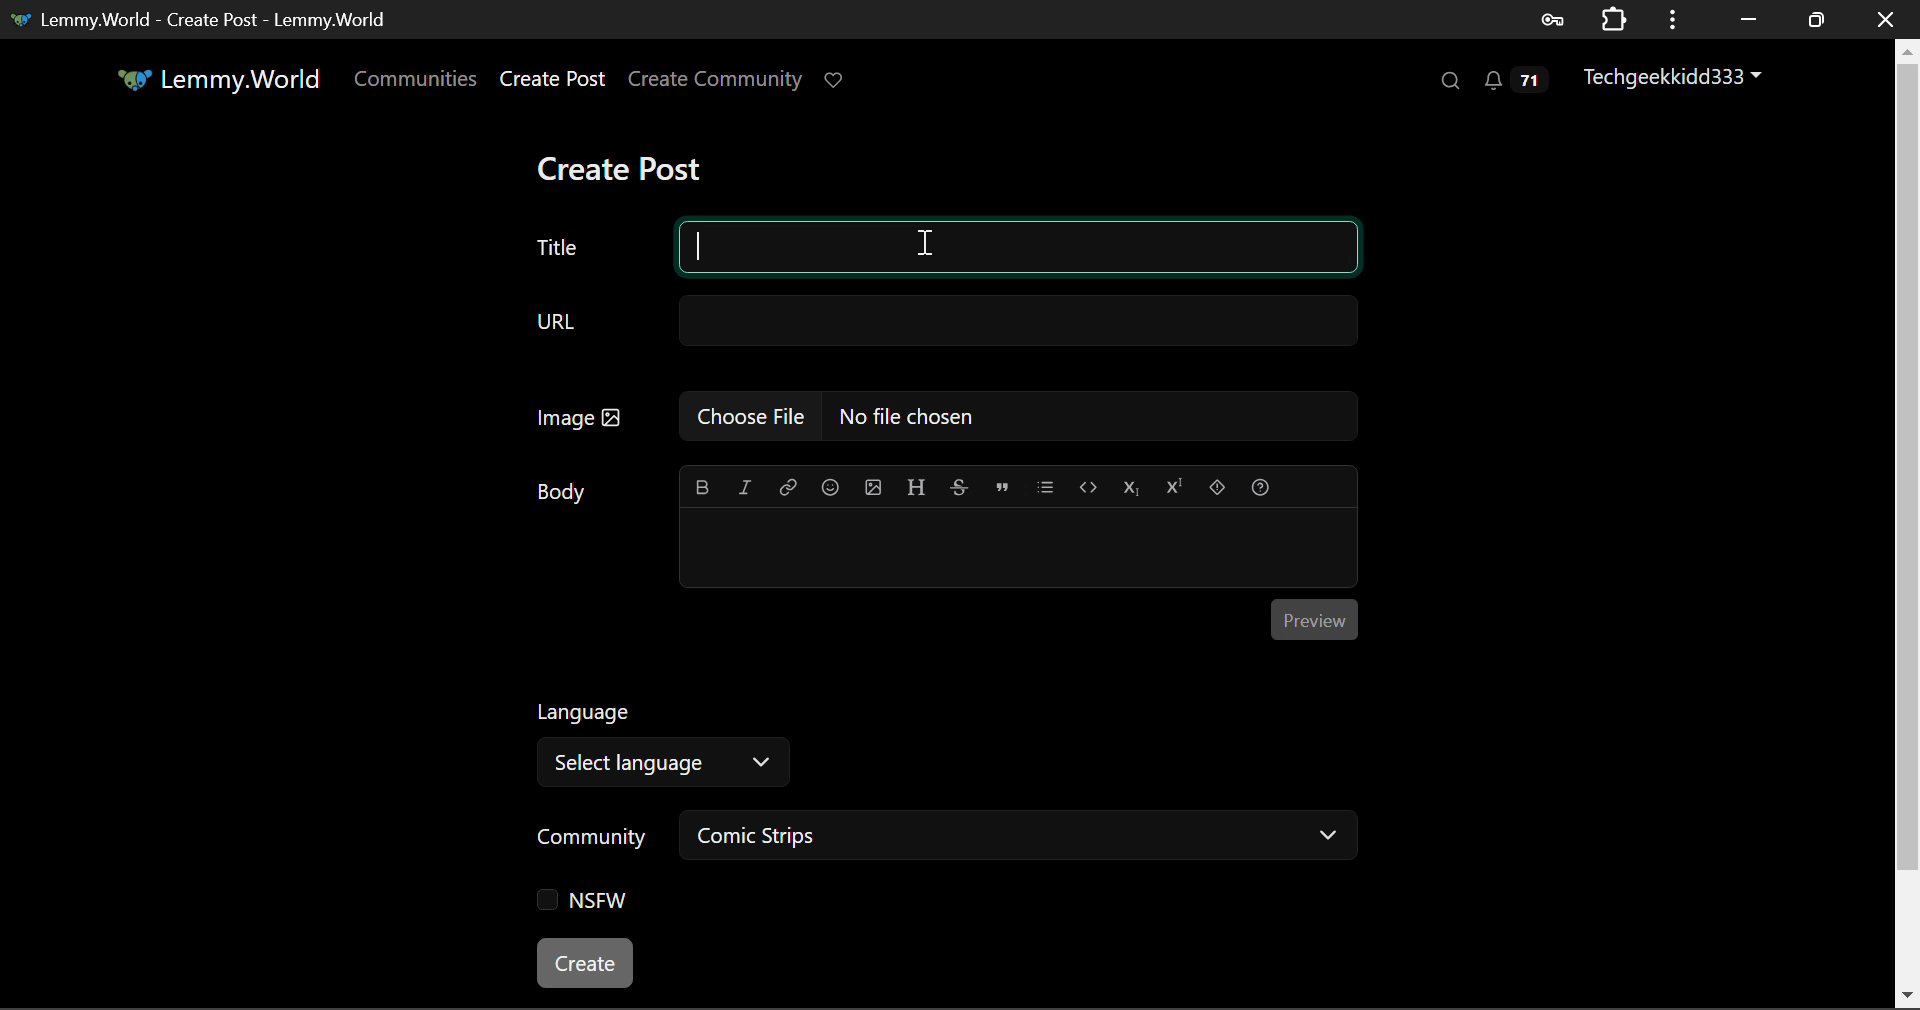 The image size is (1920, 1010). I want to click on Create, so click(586, 965).